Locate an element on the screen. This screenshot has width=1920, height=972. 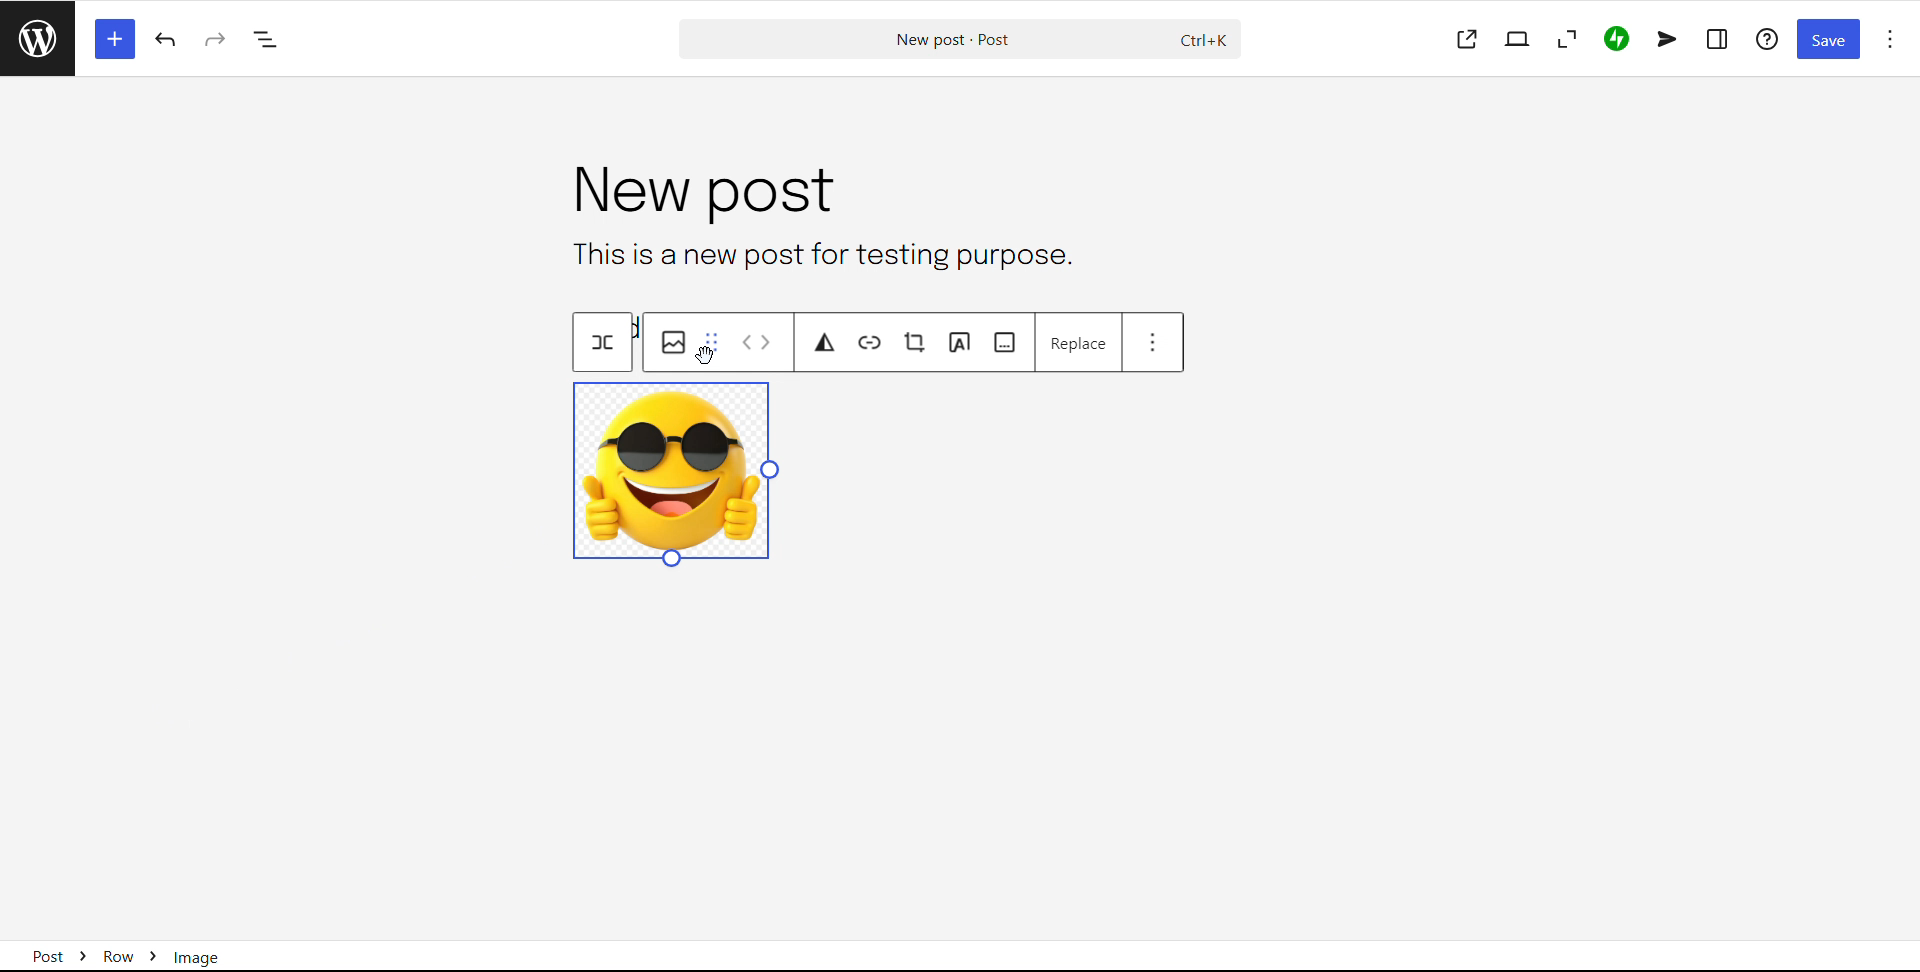
add caption is located at coordinates (1005, 342).